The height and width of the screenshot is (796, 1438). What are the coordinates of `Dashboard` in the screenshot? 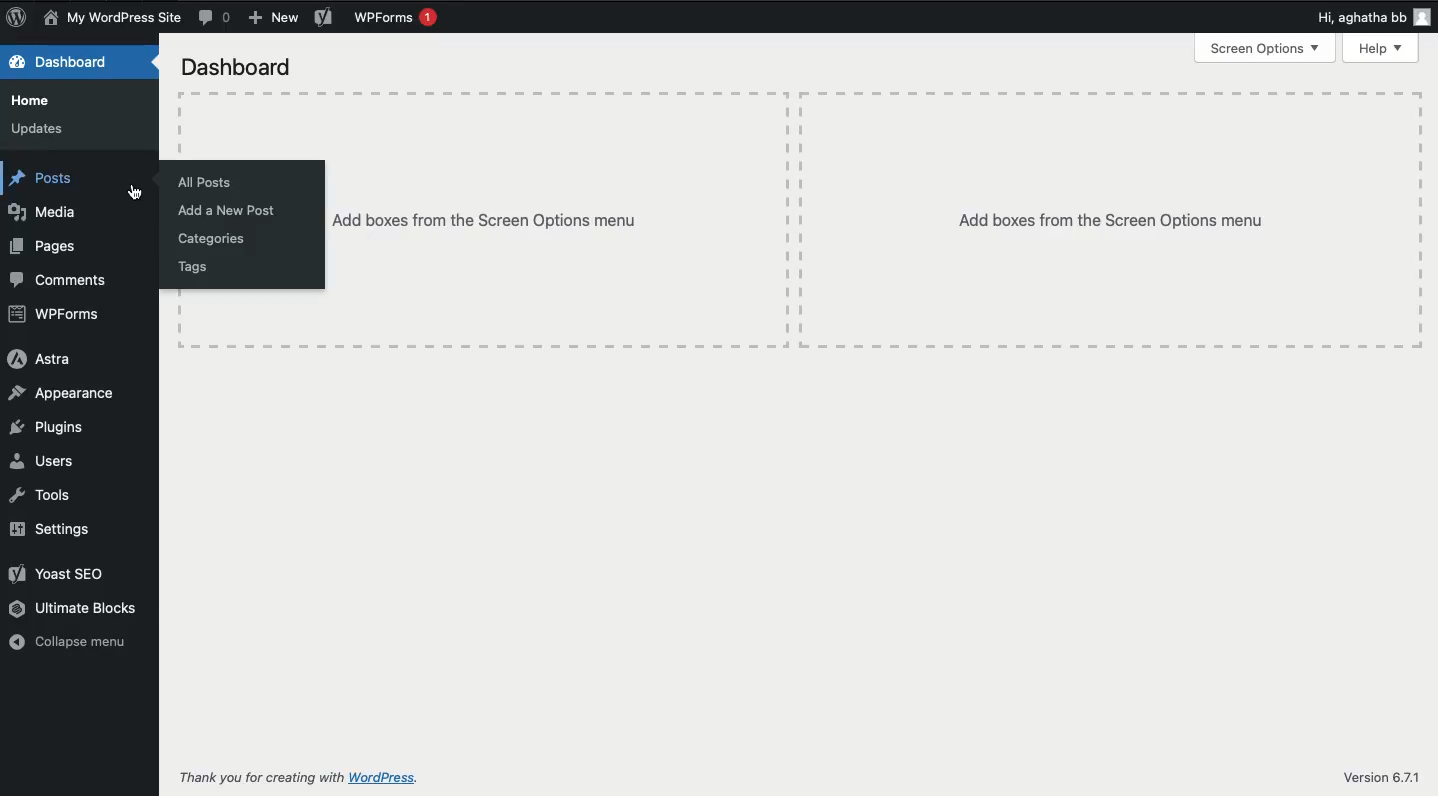 It's located at (238, 66).